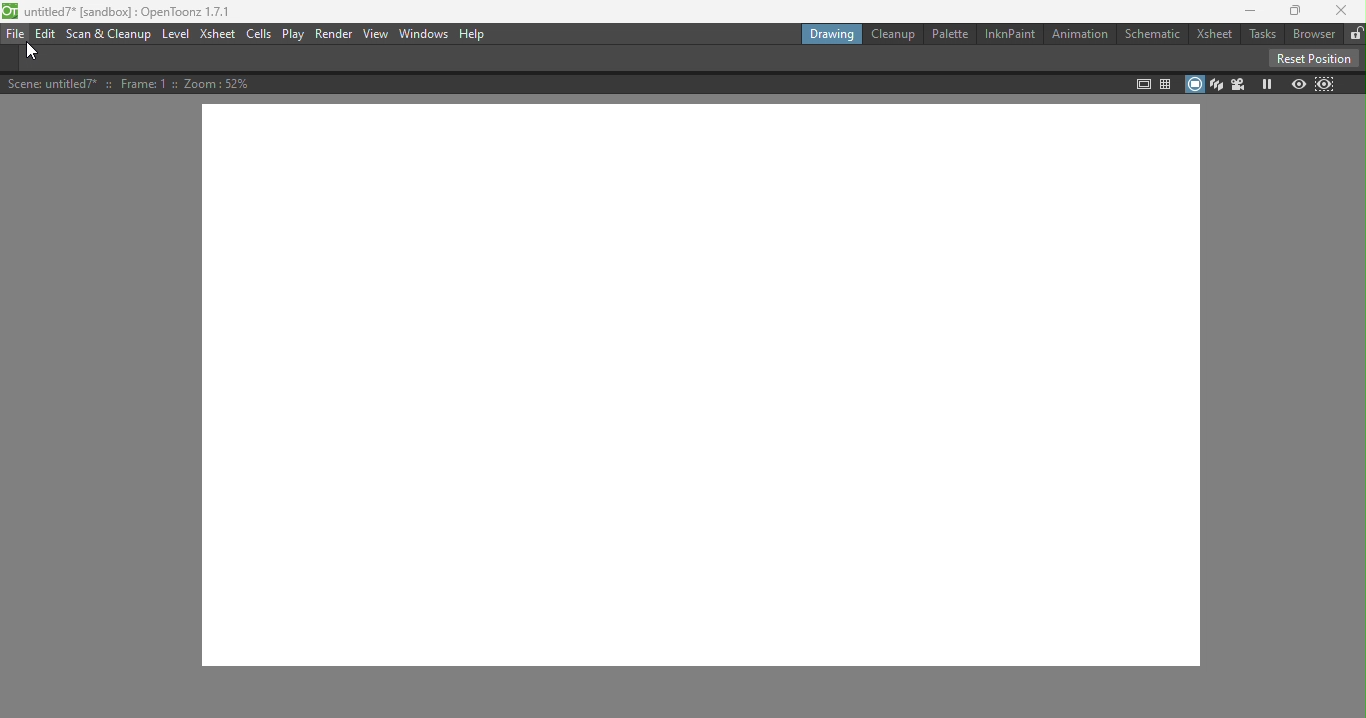  Describe the element at coordinates (32, 54) in the screenshot. I see `Cursor` at that location.